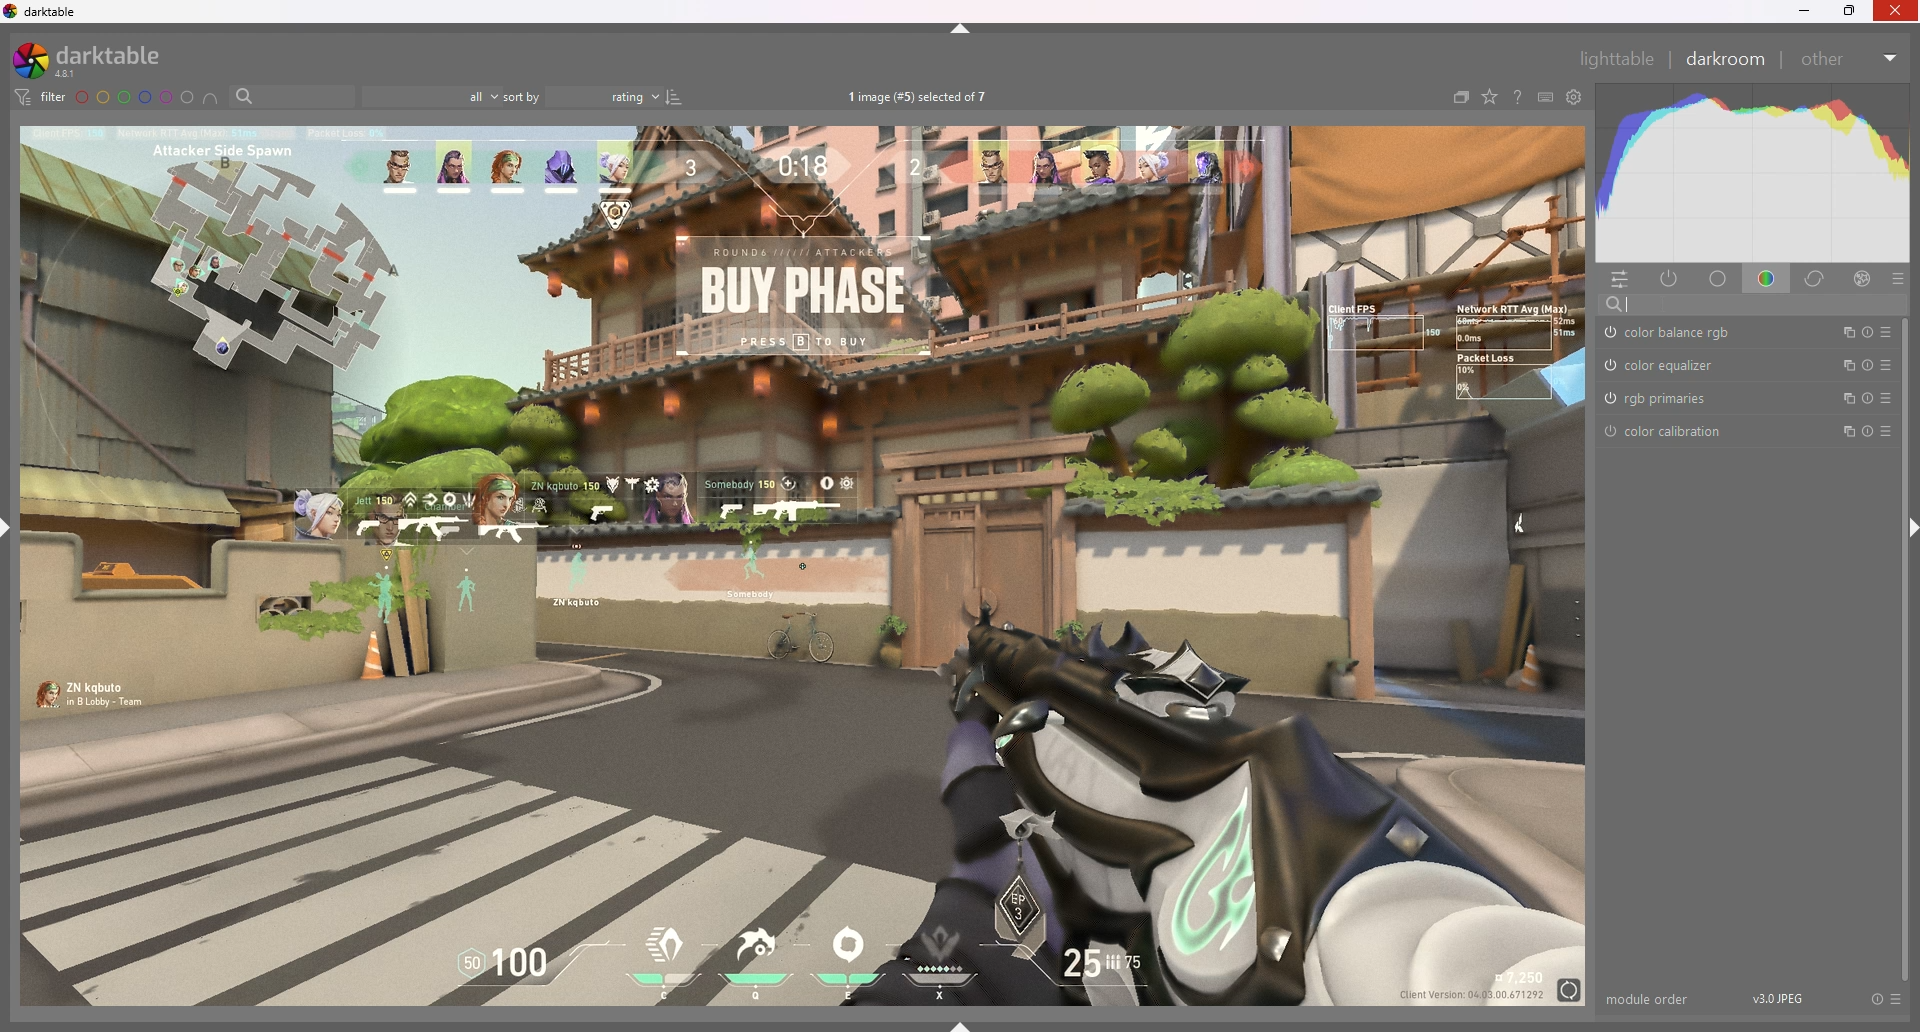 This screenshot has height=1032, width=1920. I want to click on effect, so click(1863, 279).